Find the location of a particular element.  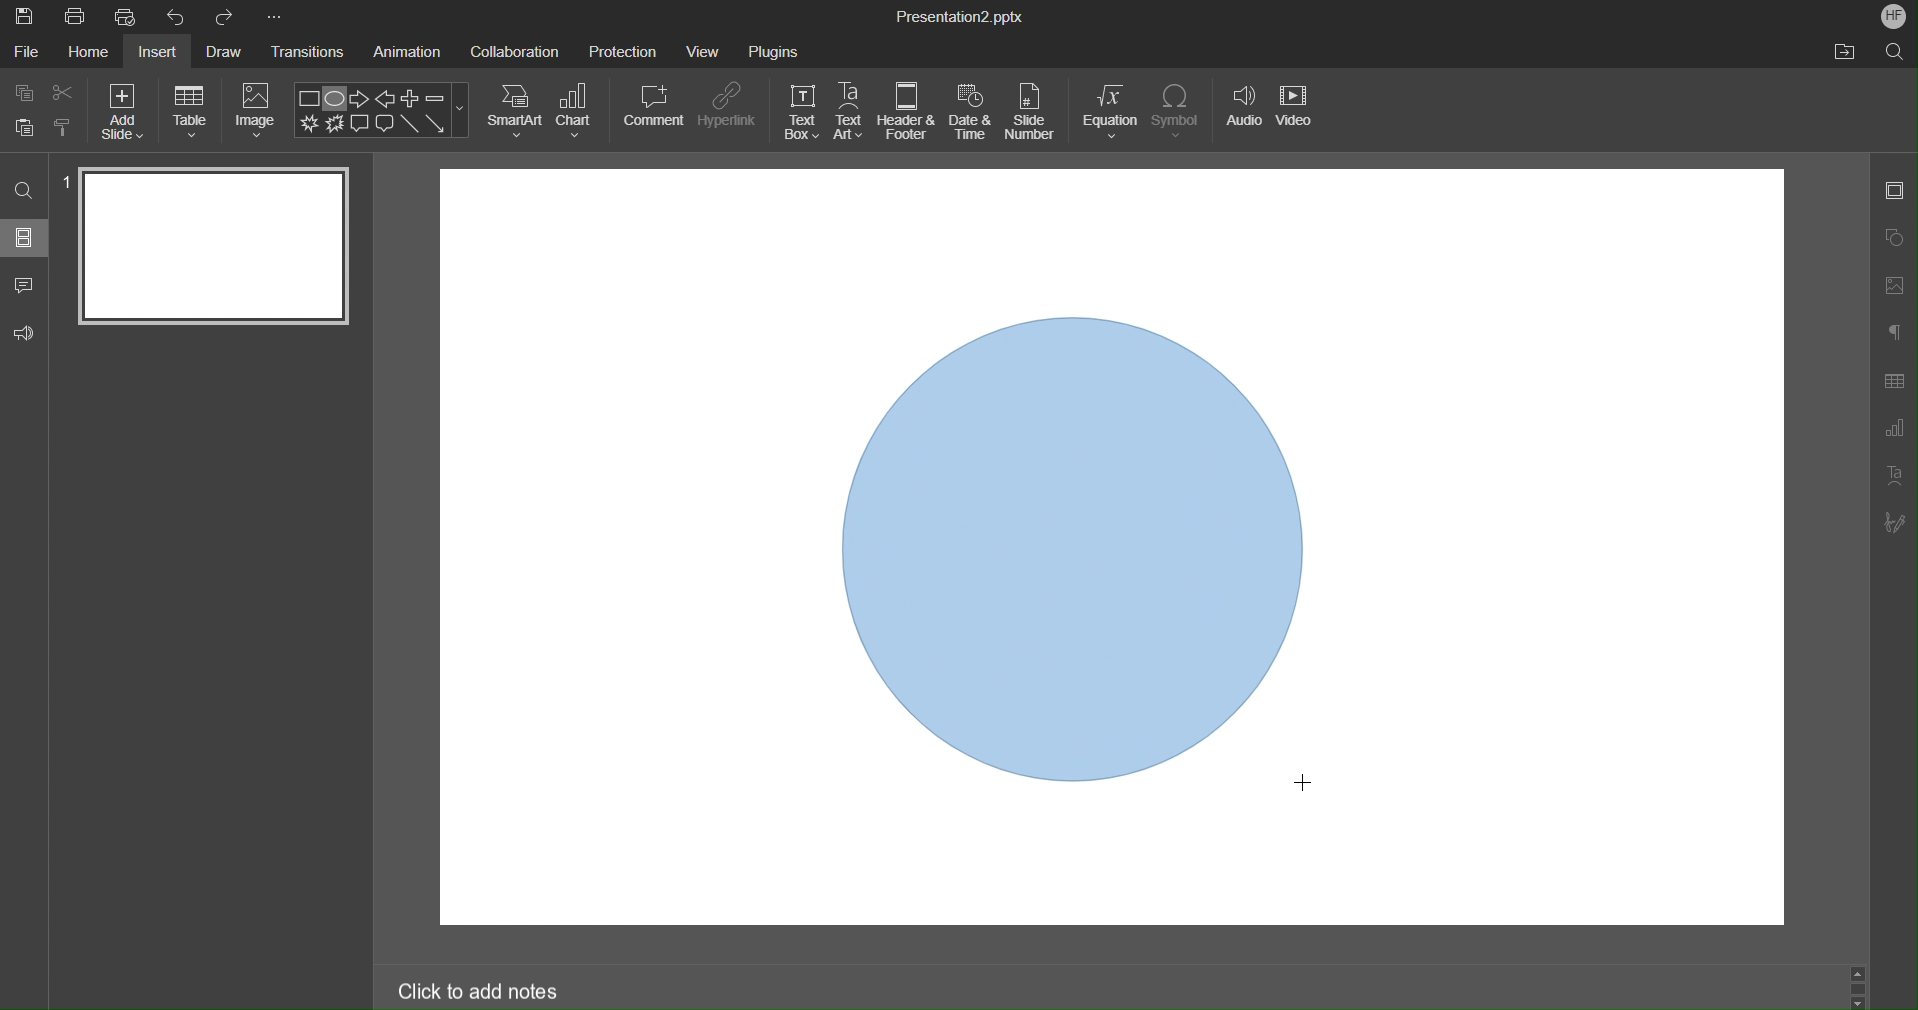

Home is located at coordinates (86, 53).